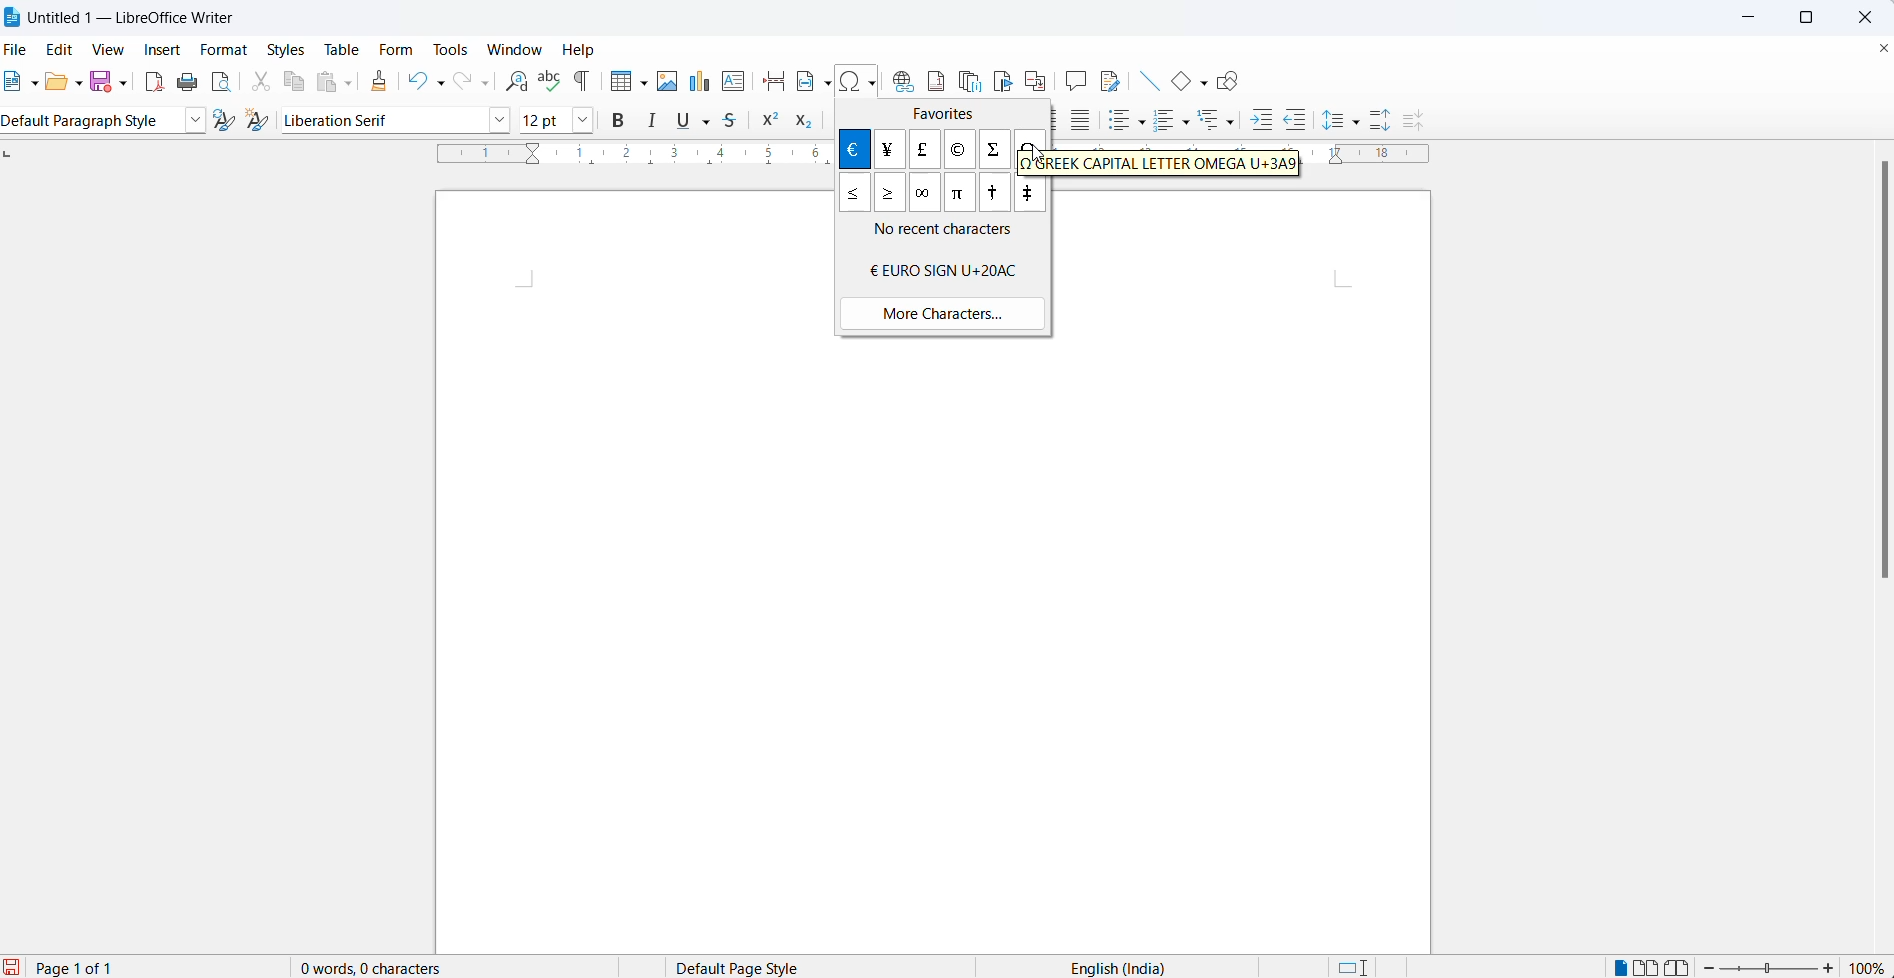 The image size is (1894, 978). I want to click on font size options, so click(584, 120).